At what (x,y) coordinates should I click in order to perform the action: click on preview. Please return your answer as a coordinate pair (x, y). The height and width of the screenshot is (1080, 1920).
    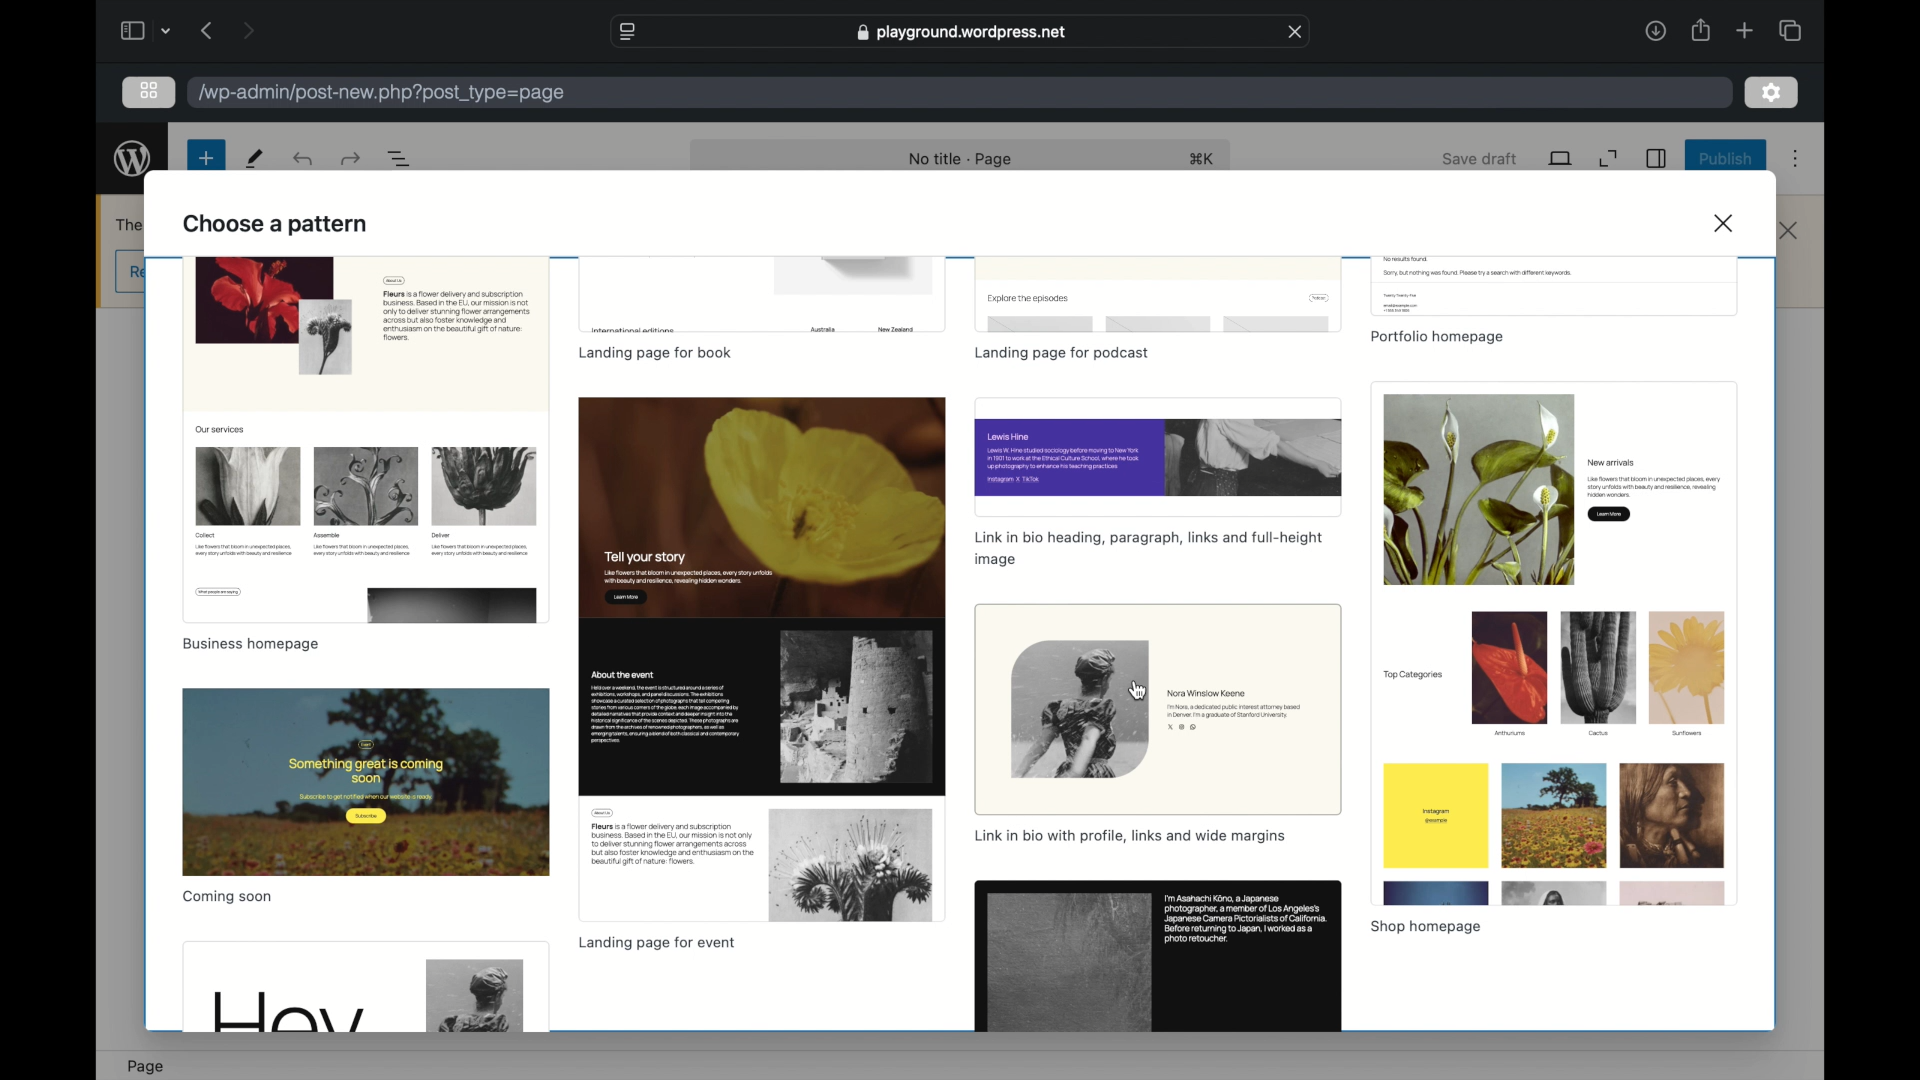
    Looking at the image, I should click on (763, 296).